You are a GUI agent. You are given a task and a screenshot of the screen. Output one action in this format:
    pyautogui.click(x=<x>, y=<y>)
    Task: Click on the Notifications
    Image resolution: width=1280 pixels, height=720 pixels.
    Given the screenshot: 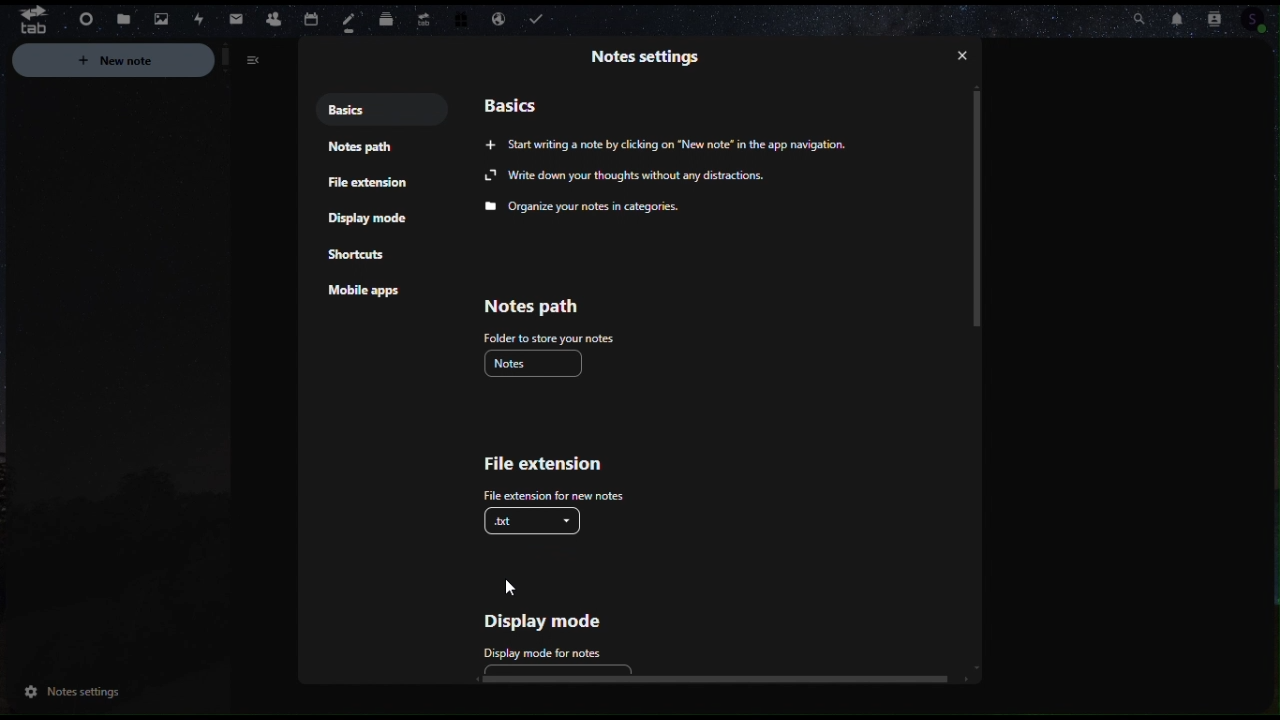 What is the action you would take?
    pyautogui.click(x=1182, y=20)
    